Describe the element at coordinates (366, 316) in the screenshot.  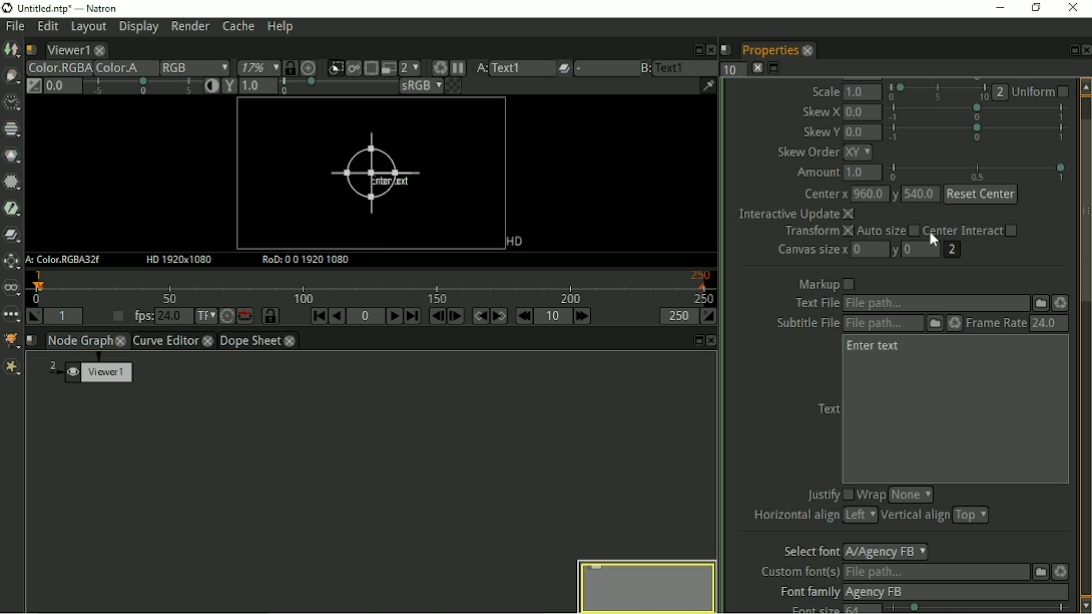
I see `Current frame` at that location.